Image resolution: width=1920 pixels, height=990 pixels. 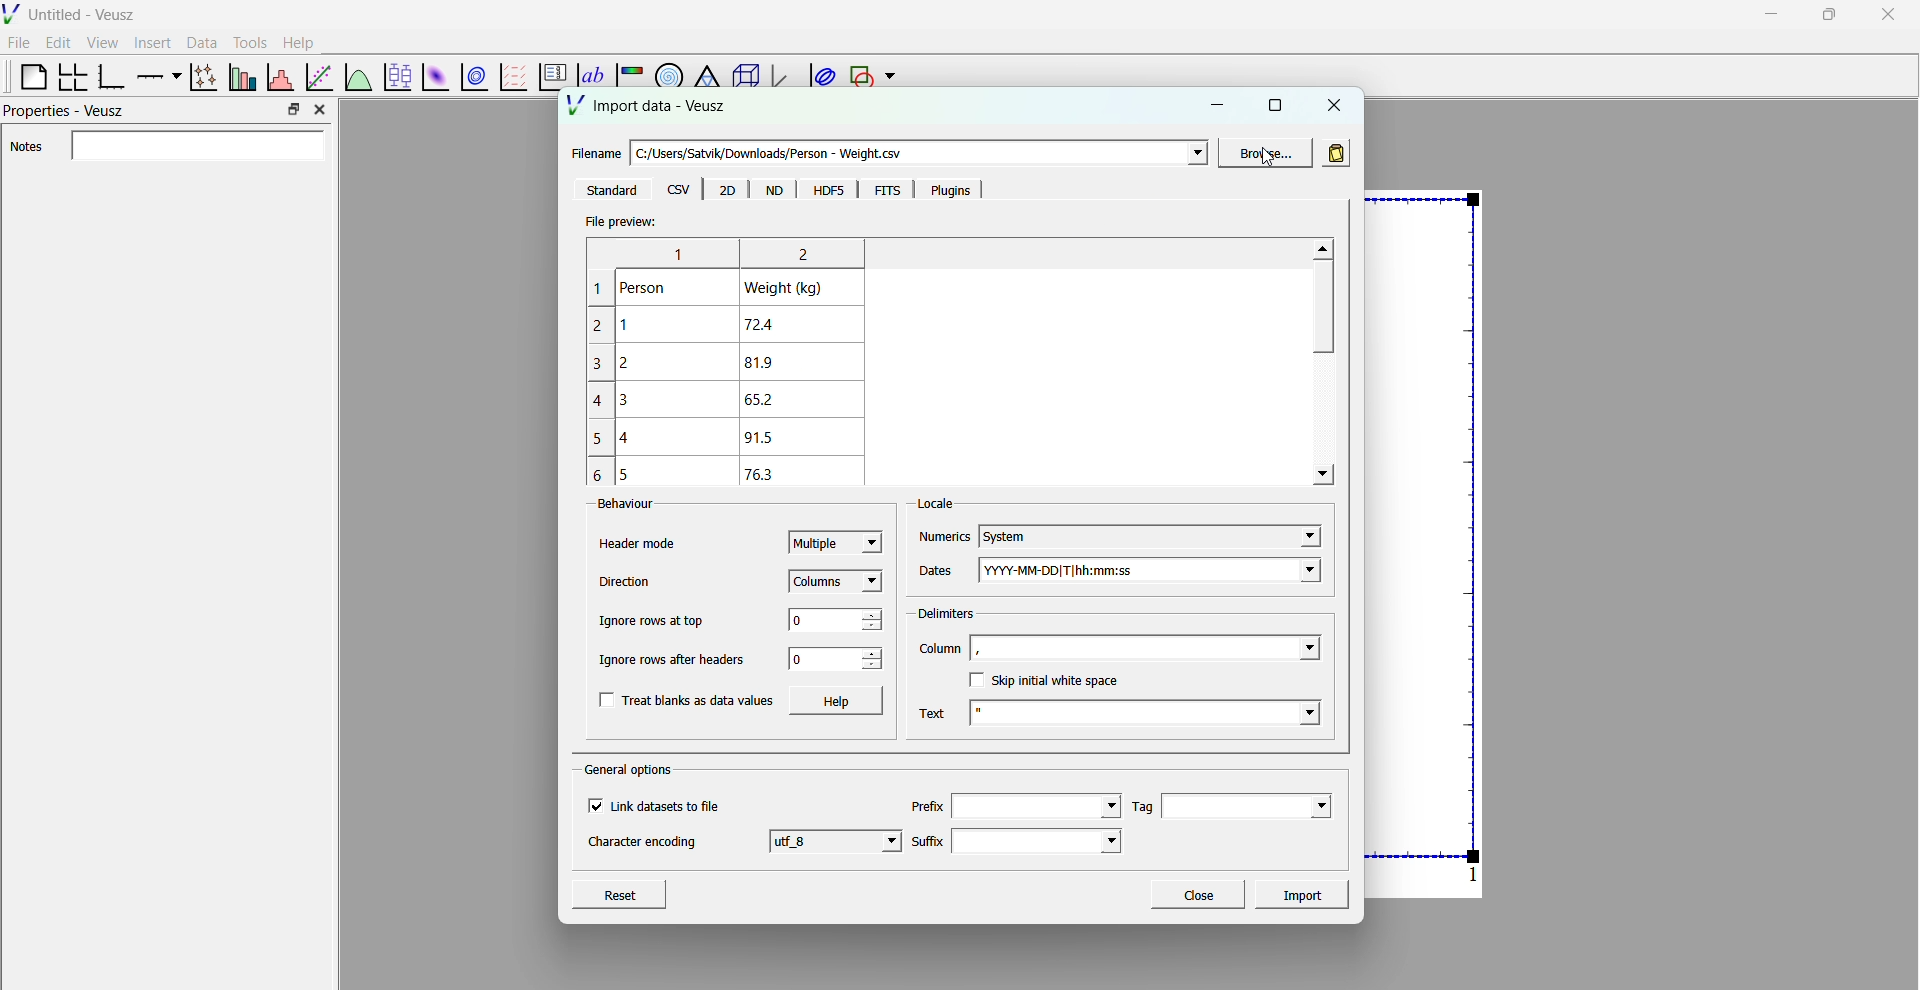 I want to click on insert, so click(x=149, y=41).